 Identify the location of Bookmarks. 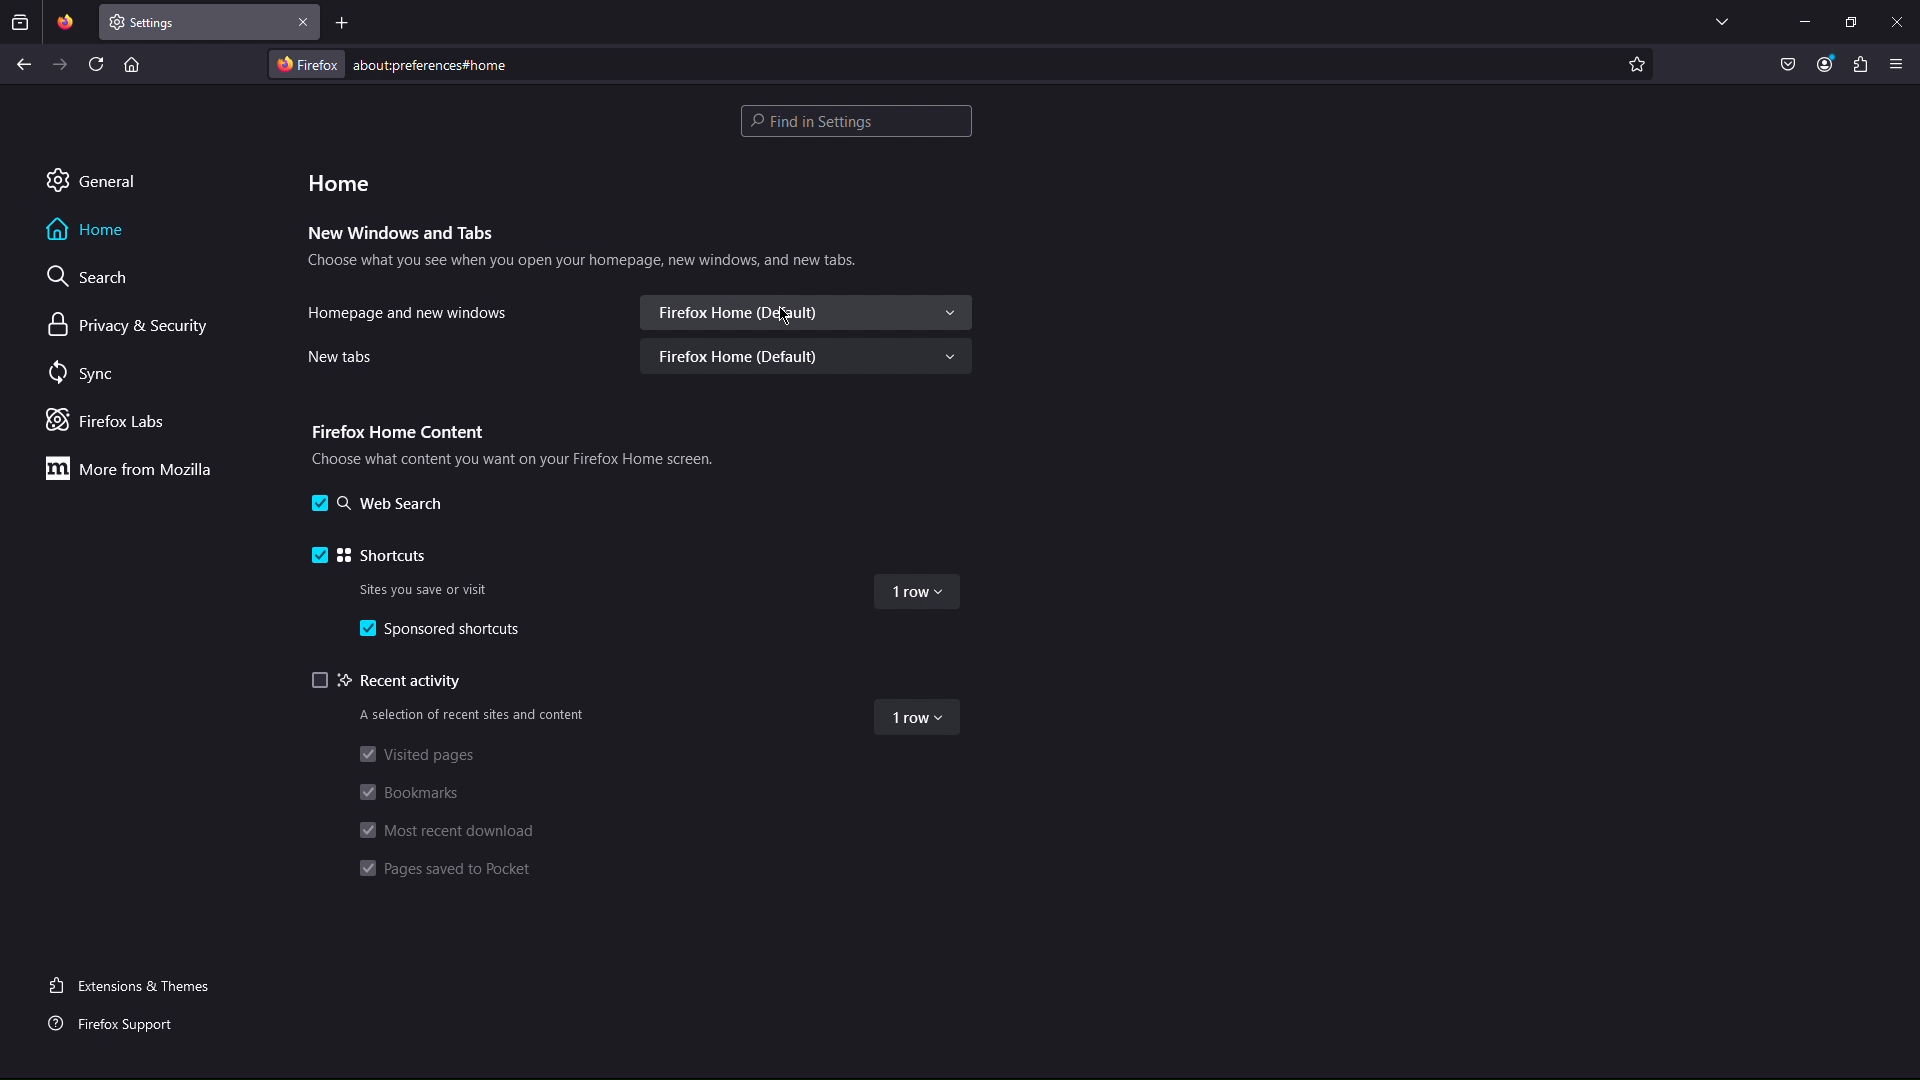
(414, 792).